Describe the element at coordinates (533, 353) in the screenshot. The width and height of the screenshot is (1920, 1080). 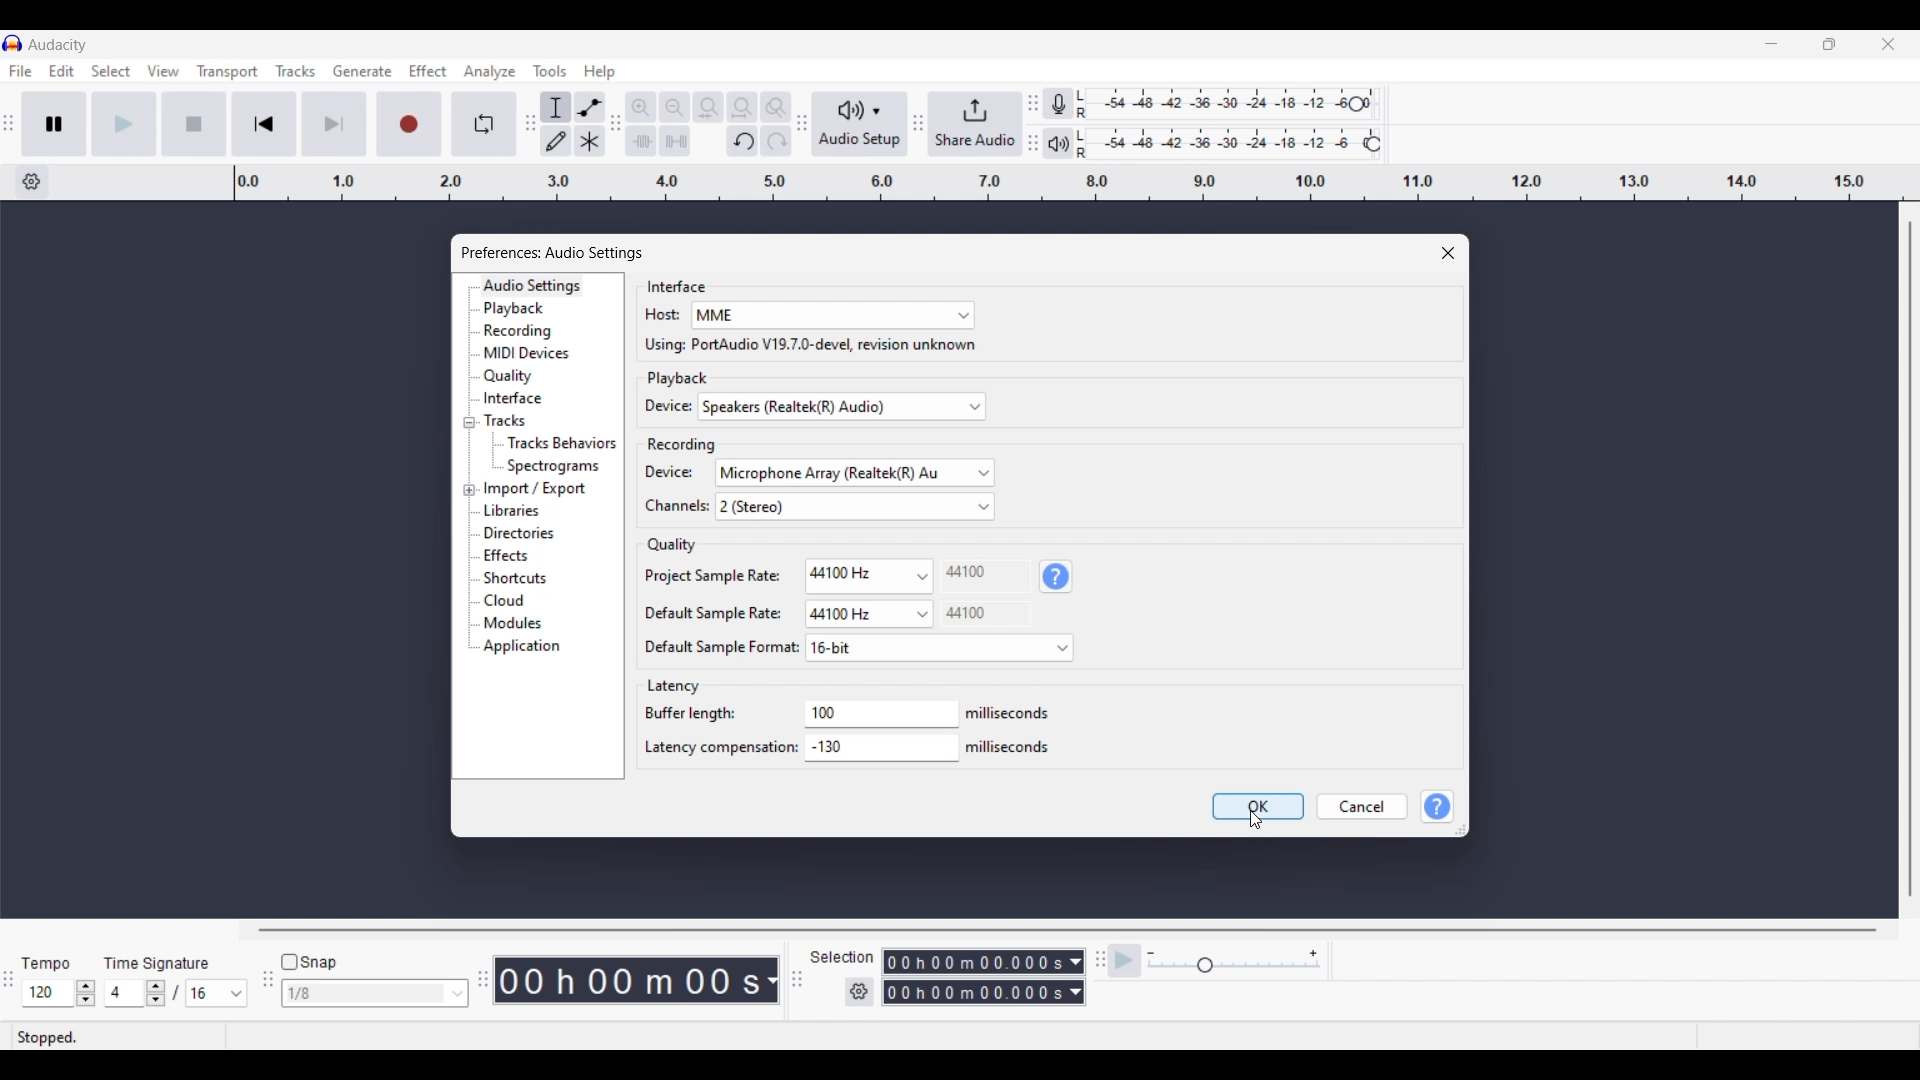
I see `MIDI devices` at that location.